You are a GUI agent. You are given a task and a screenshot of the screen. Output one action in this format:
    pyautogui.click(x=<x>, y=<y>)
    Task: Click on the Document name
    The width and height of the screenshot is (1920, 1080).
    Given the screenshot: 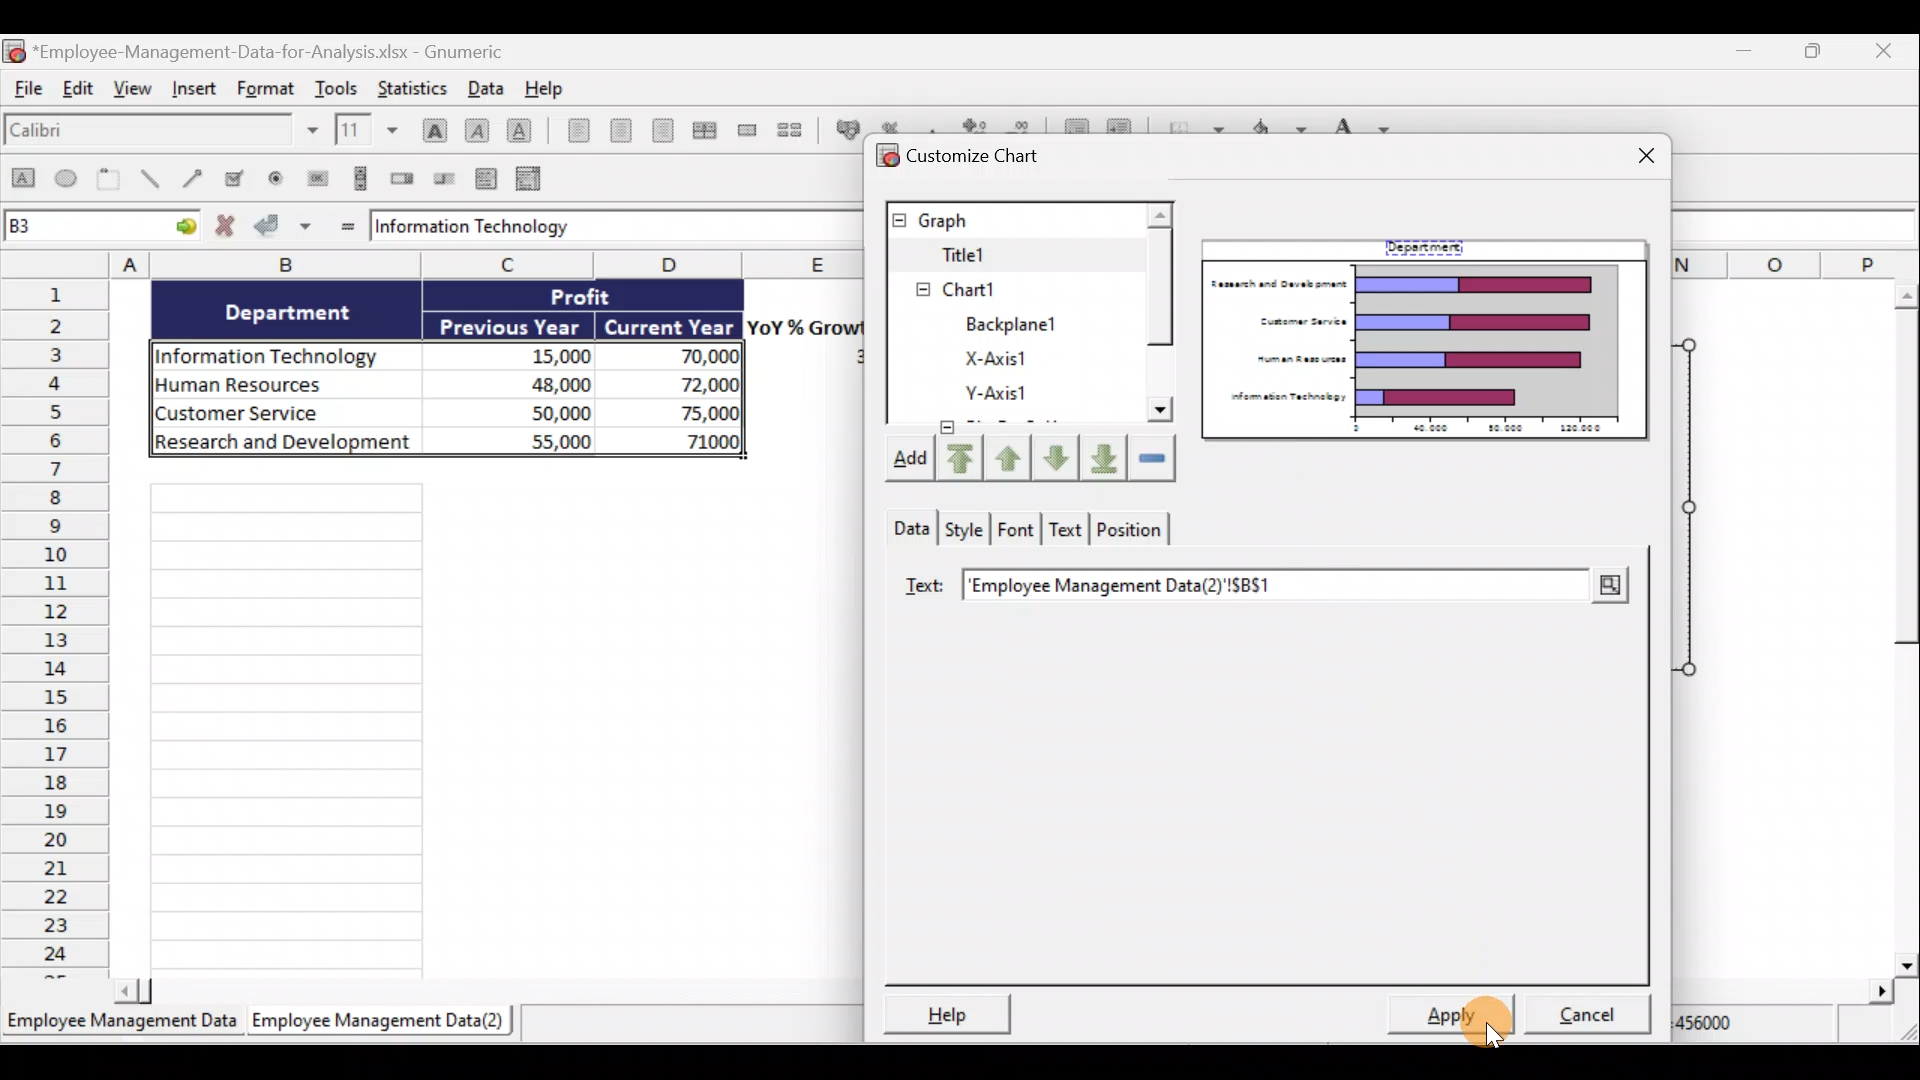 What is the action you would take?
    pyautogui.click(x=256, y=49)
    